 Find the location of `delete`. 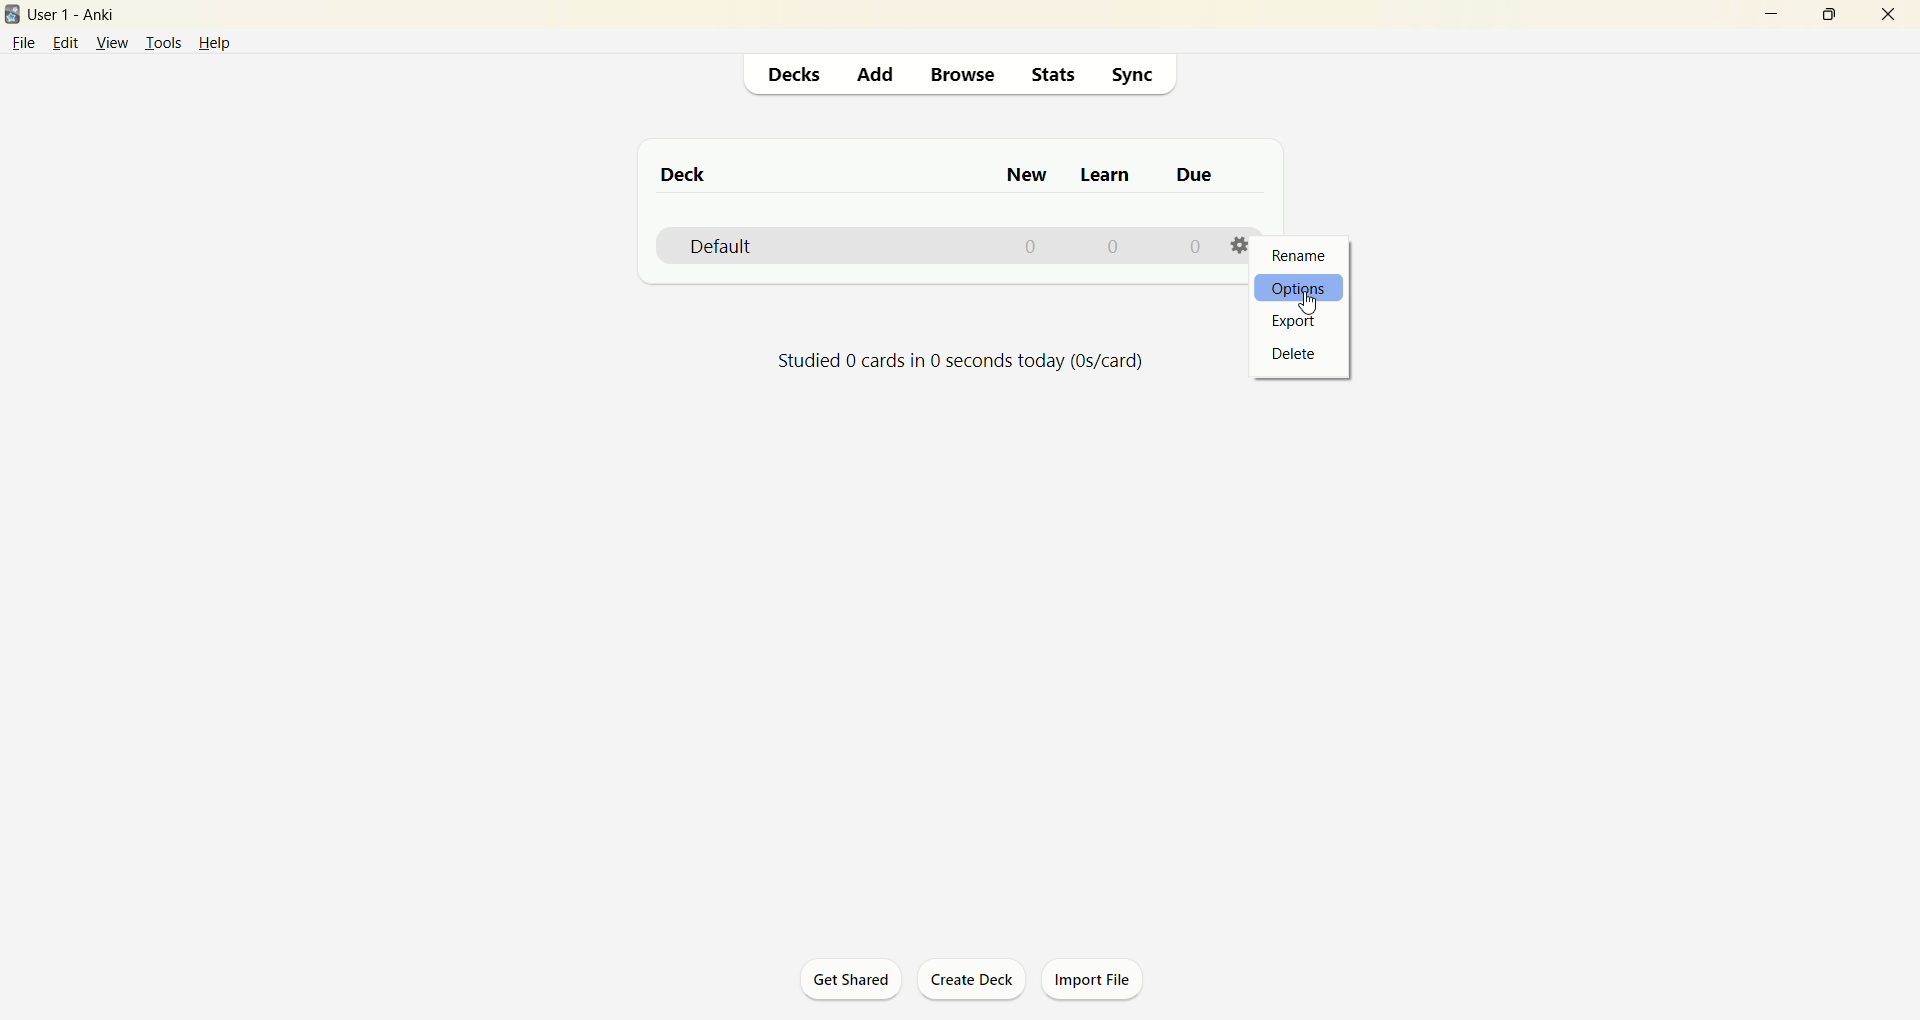

delete is located at coordinates (1291, 353).